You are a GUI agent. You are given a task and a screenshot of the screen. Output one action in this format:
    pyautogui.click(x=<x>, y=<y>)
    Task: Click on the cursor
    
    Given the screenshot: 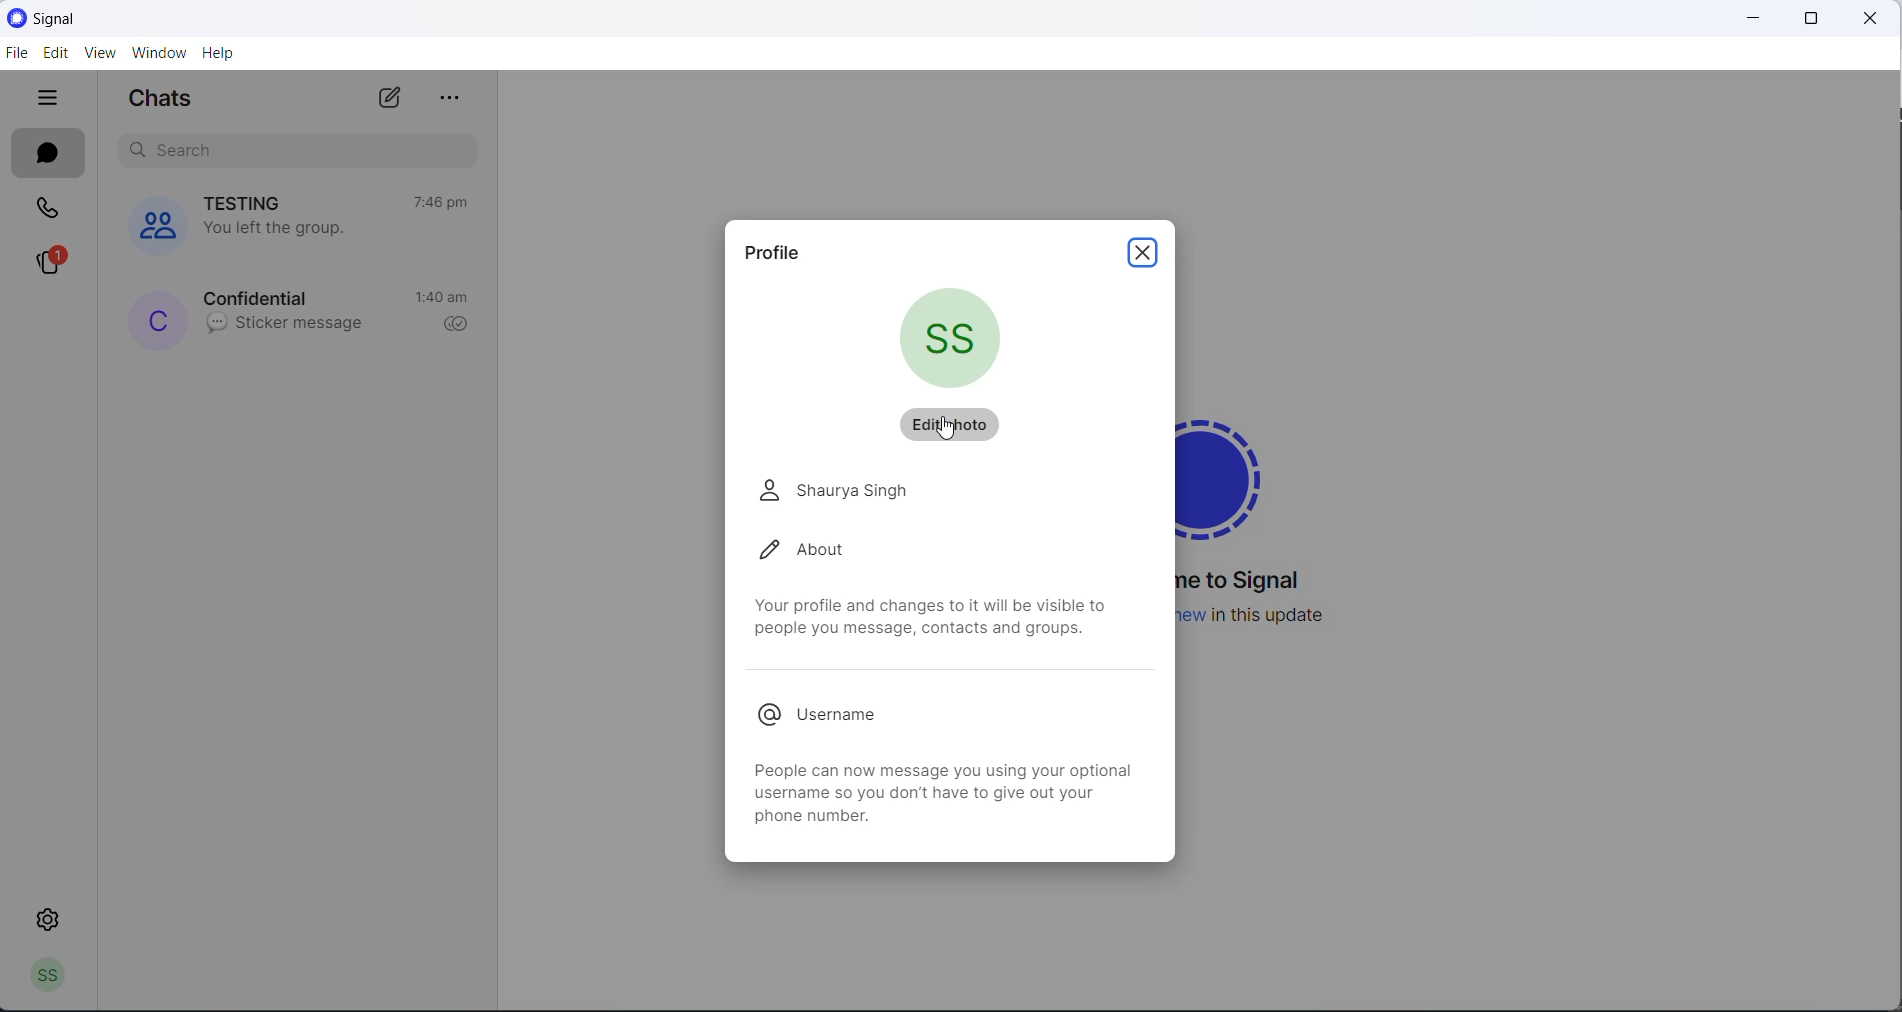 What is the action you would take?
    pyautogui.click(x=948, y=434)
    